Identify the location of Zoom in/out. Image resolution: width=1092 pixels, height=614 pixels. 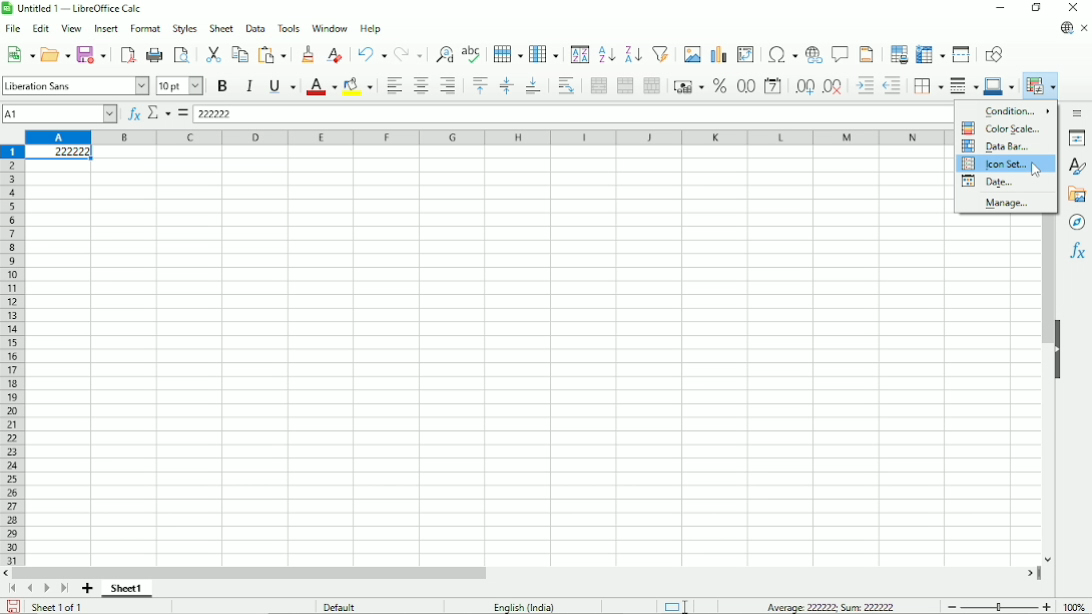
(998, 606).